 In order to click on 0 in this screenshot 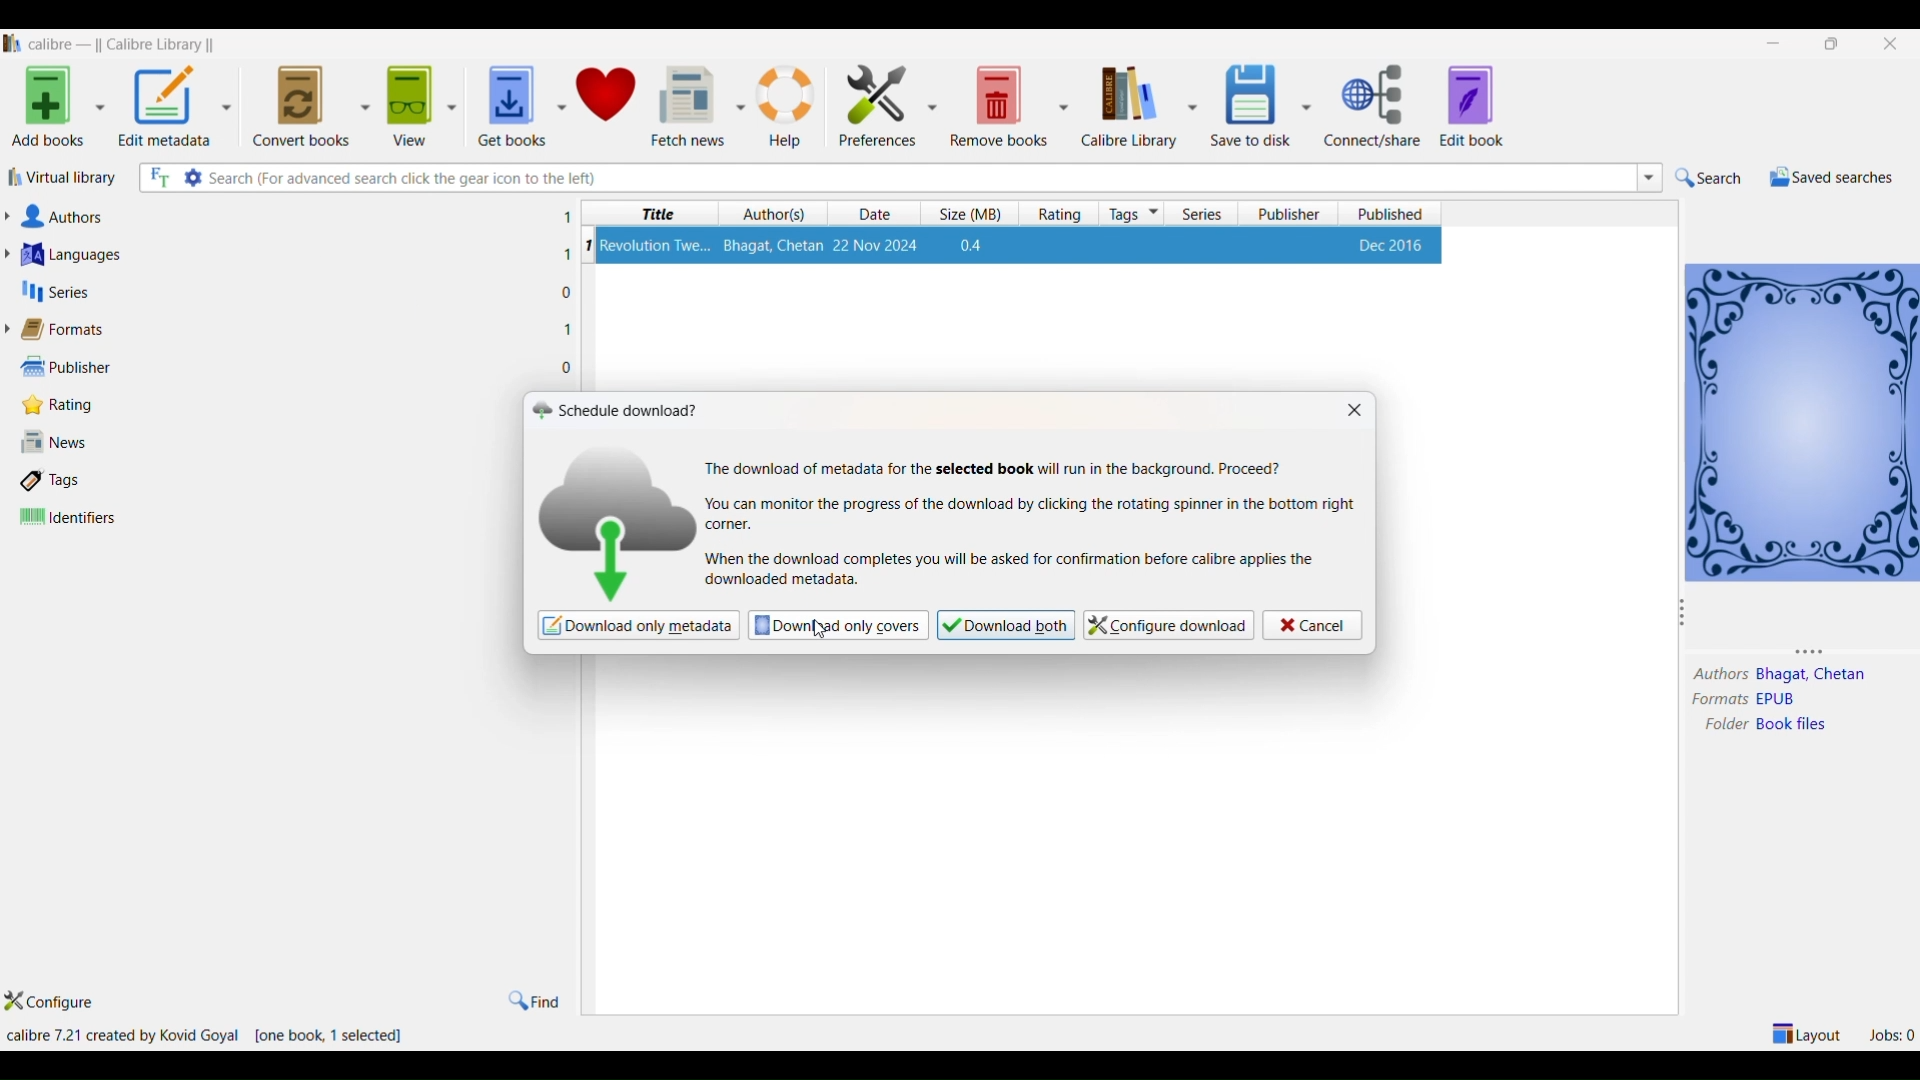, I will do `click(568, 368)`.